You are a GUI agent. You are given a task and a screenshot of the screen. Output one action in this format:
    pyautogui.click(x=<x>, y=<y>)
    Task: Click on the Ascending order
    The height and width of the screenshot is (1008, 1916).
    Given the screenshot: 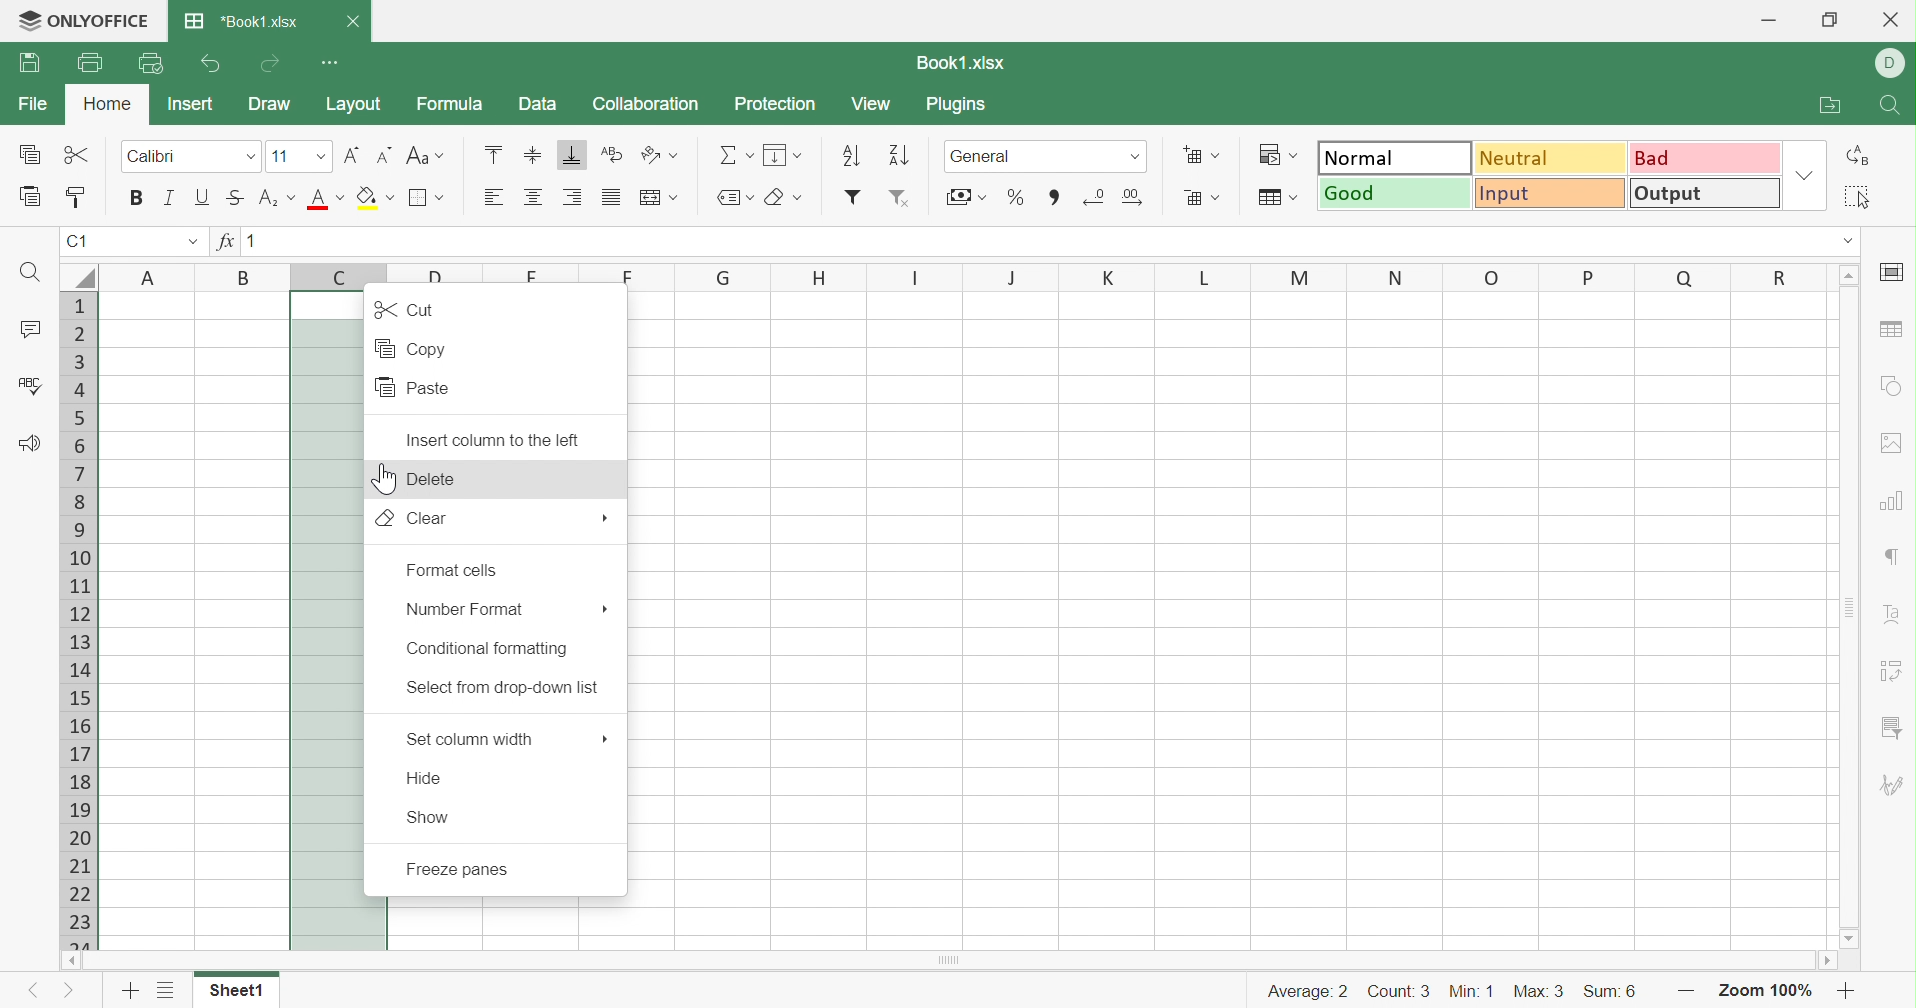 What is the action you would take?
    pyautogui.click(x=850, y=153)
    